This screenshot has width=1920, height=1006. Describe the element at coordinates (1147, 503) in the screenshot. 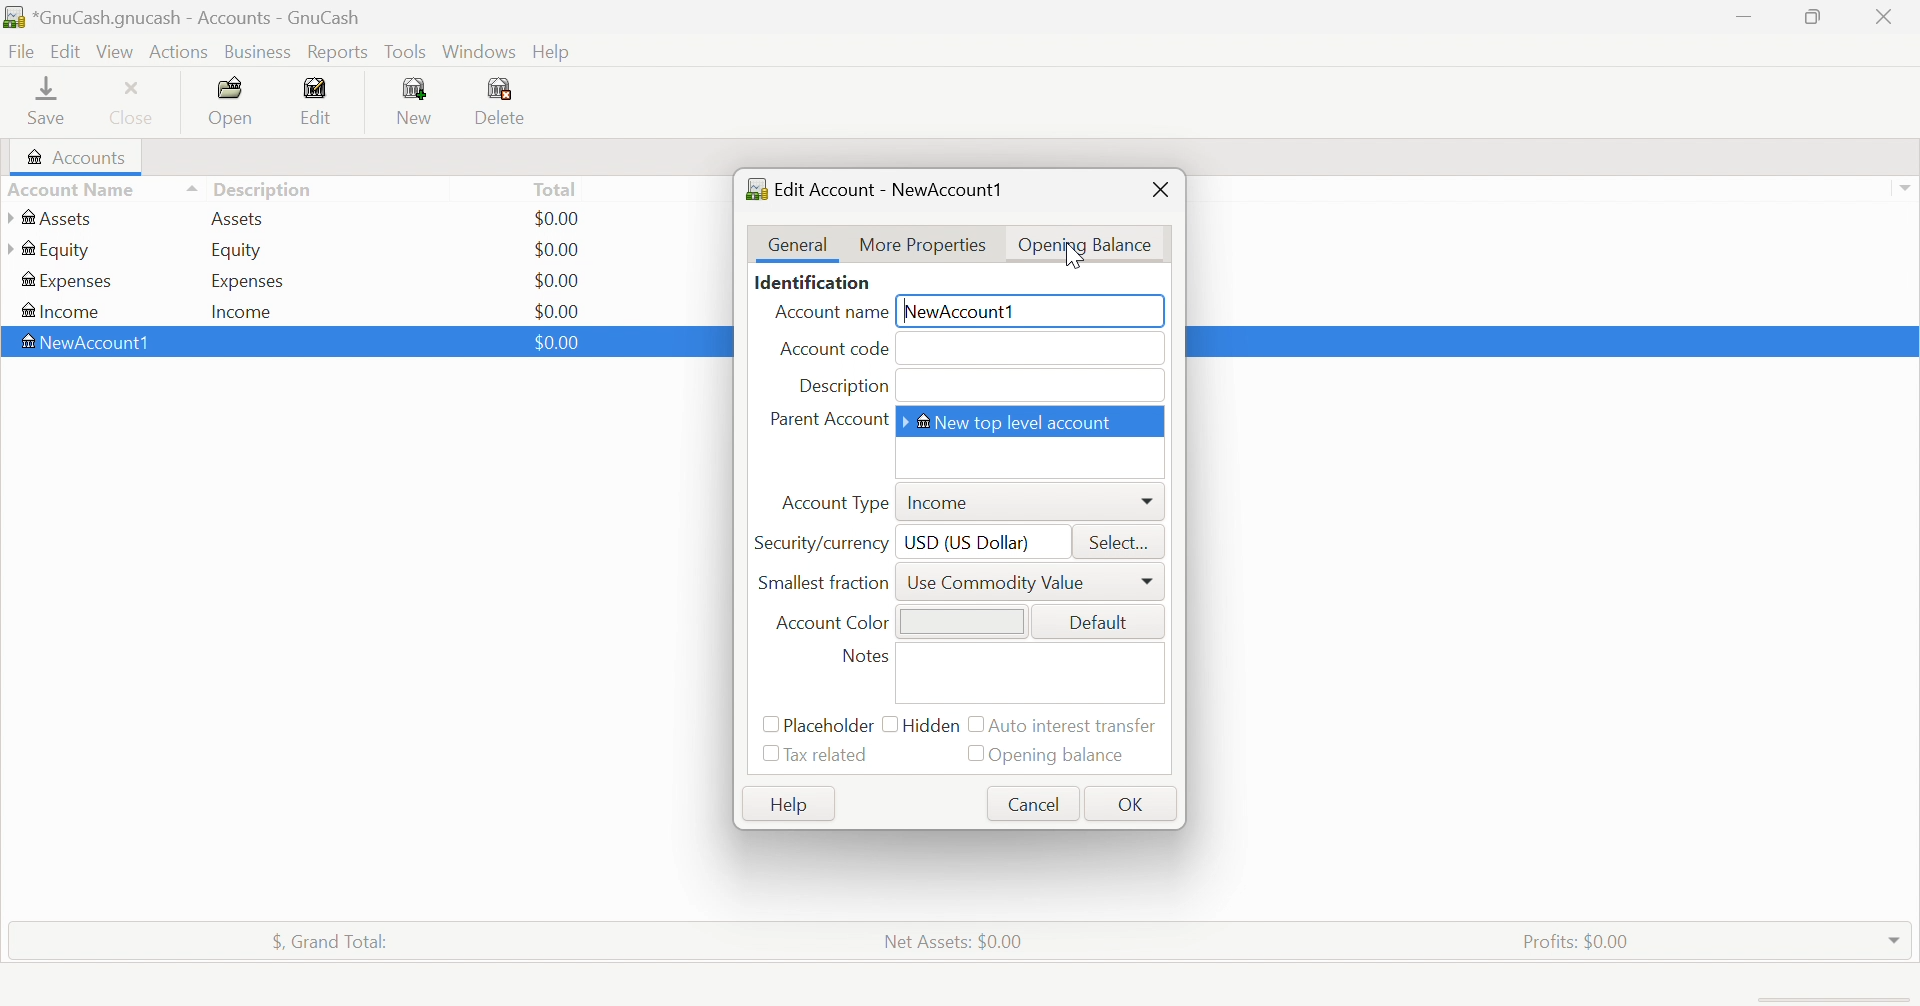

I see `More` at that location.